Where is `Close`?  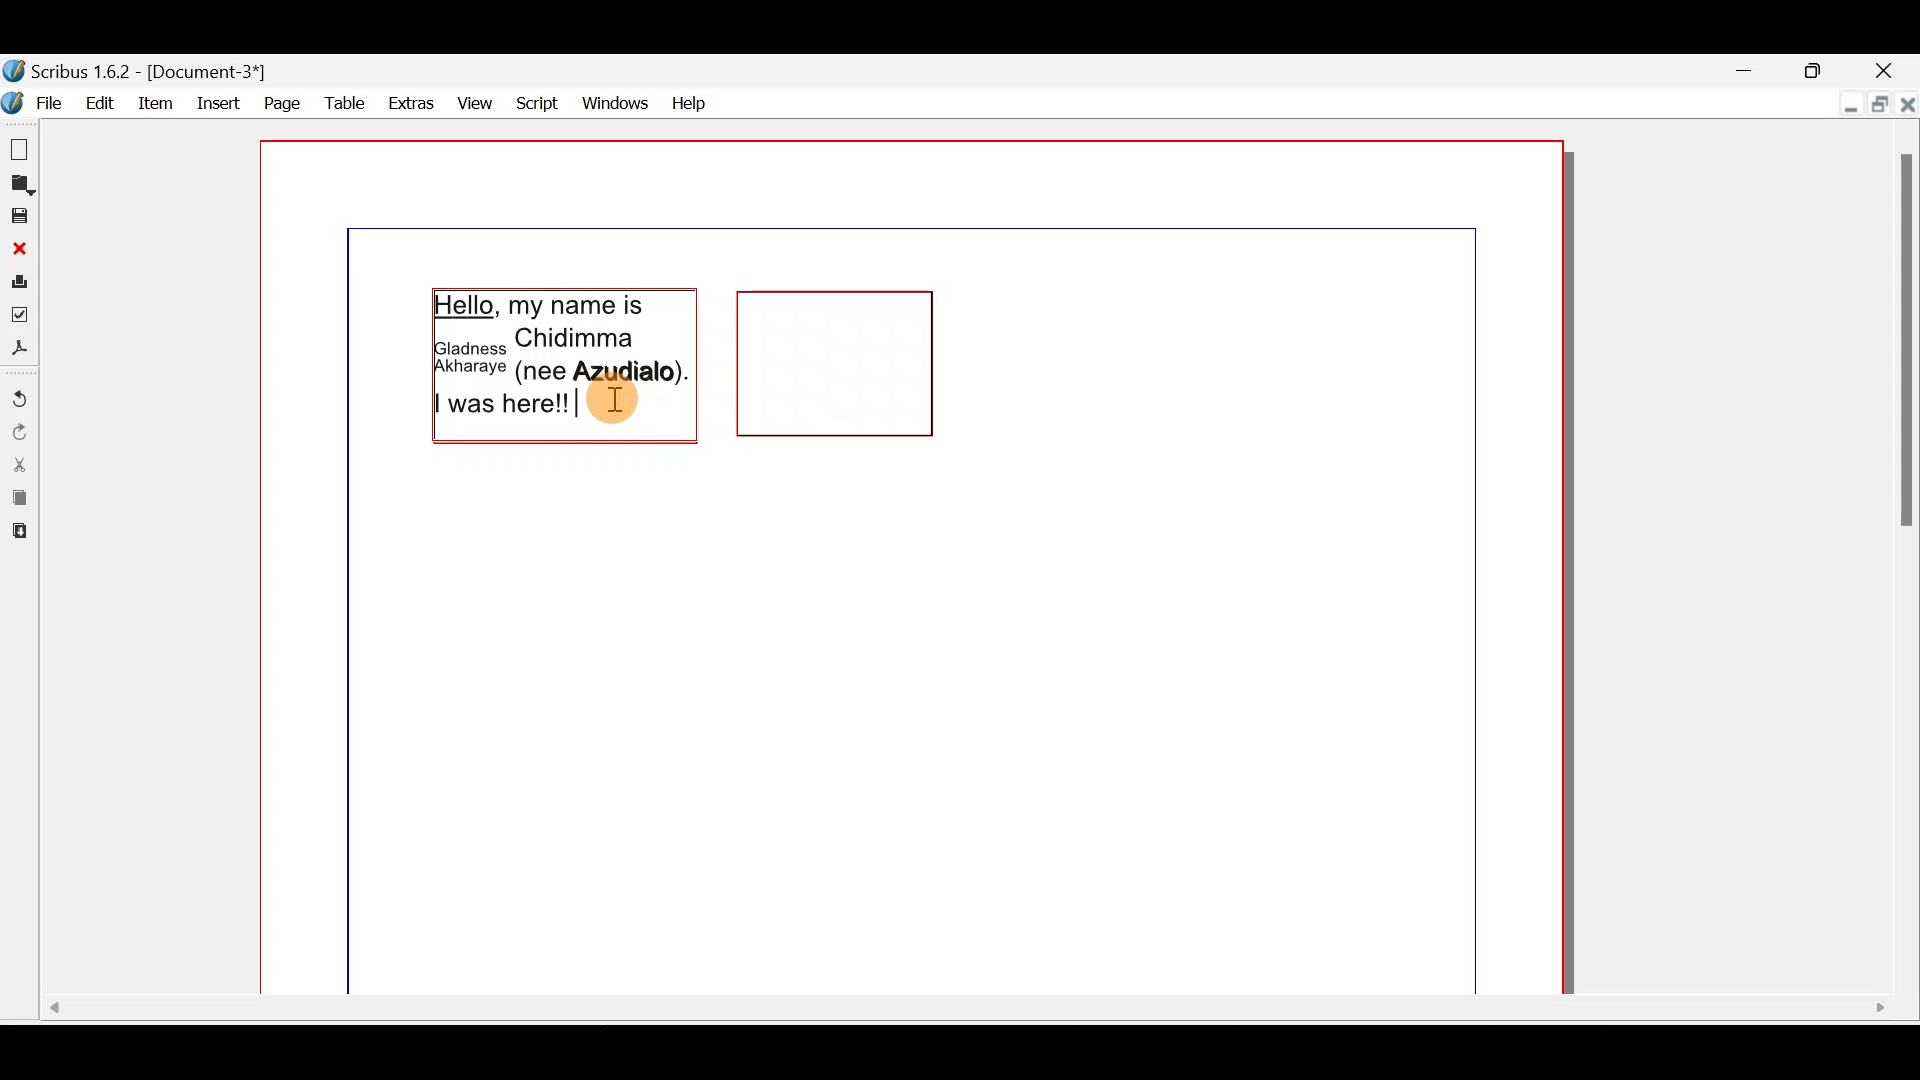 Close is located at coordinates (1907, 100).